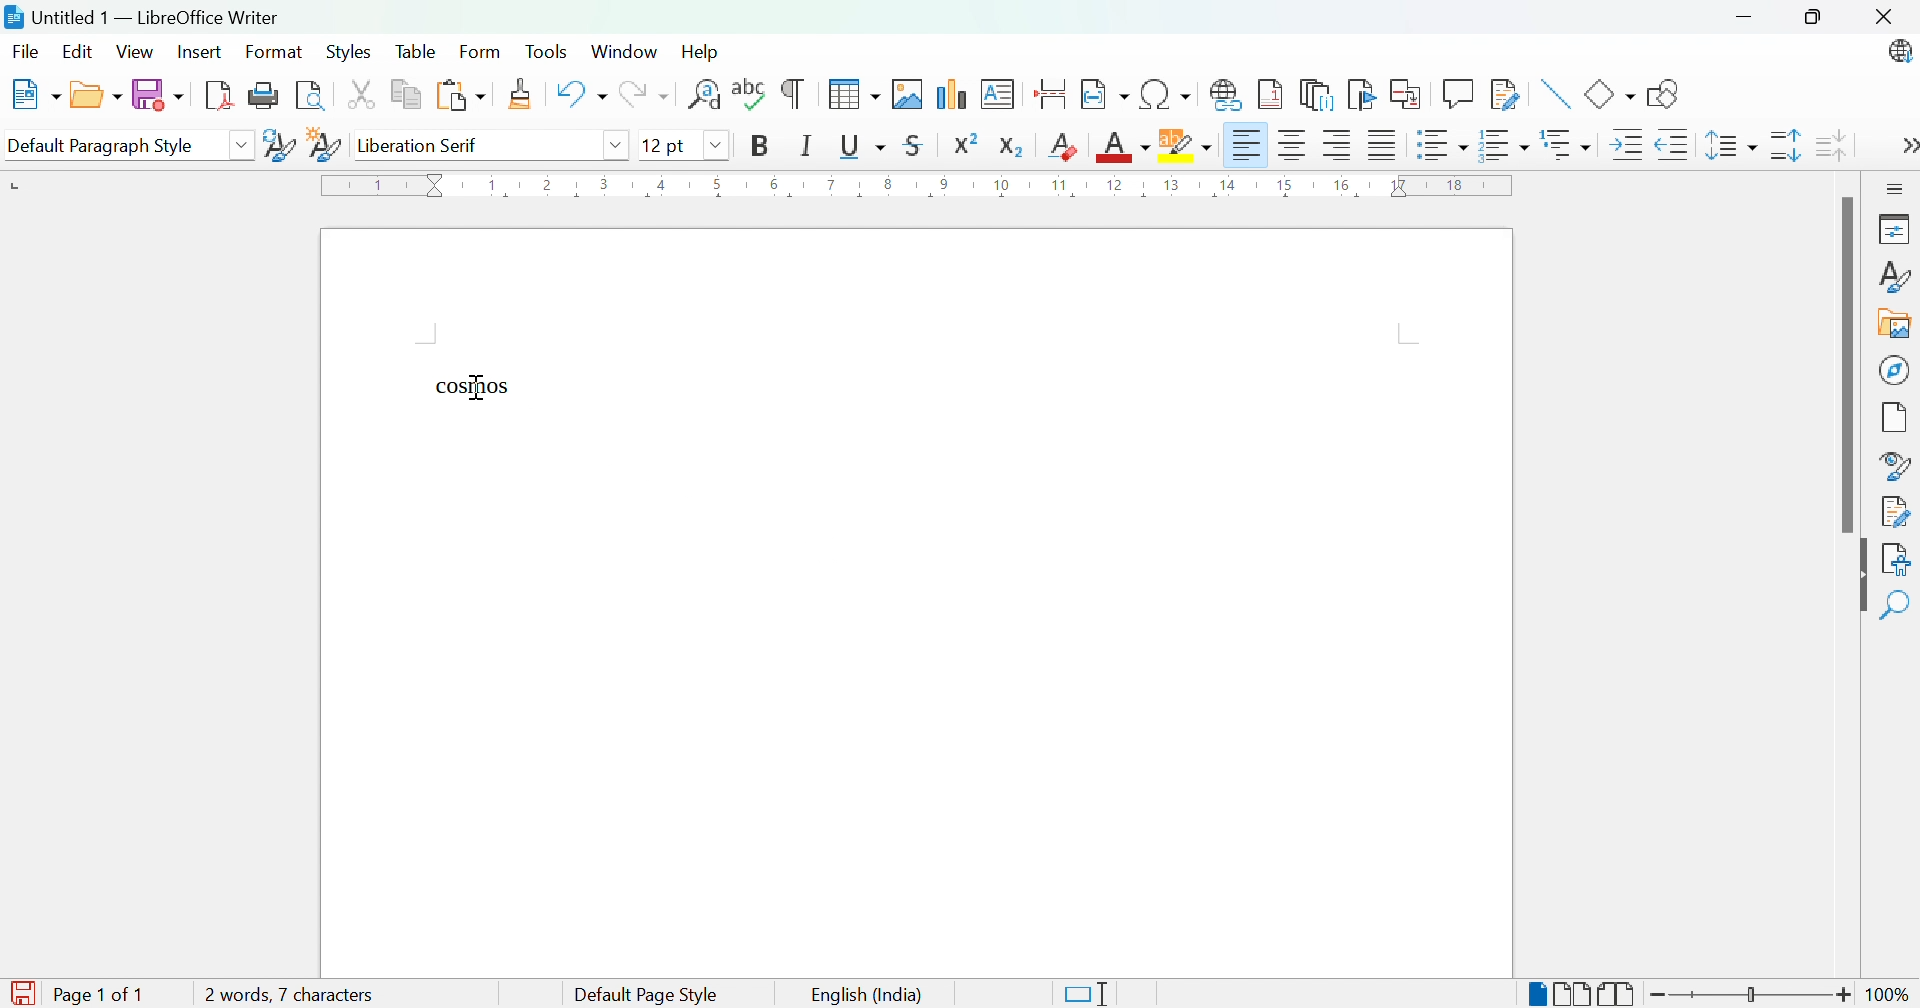  Describe the element at coordinates (1053, 94) in the screenshot. I see `Insert page break` at that location.